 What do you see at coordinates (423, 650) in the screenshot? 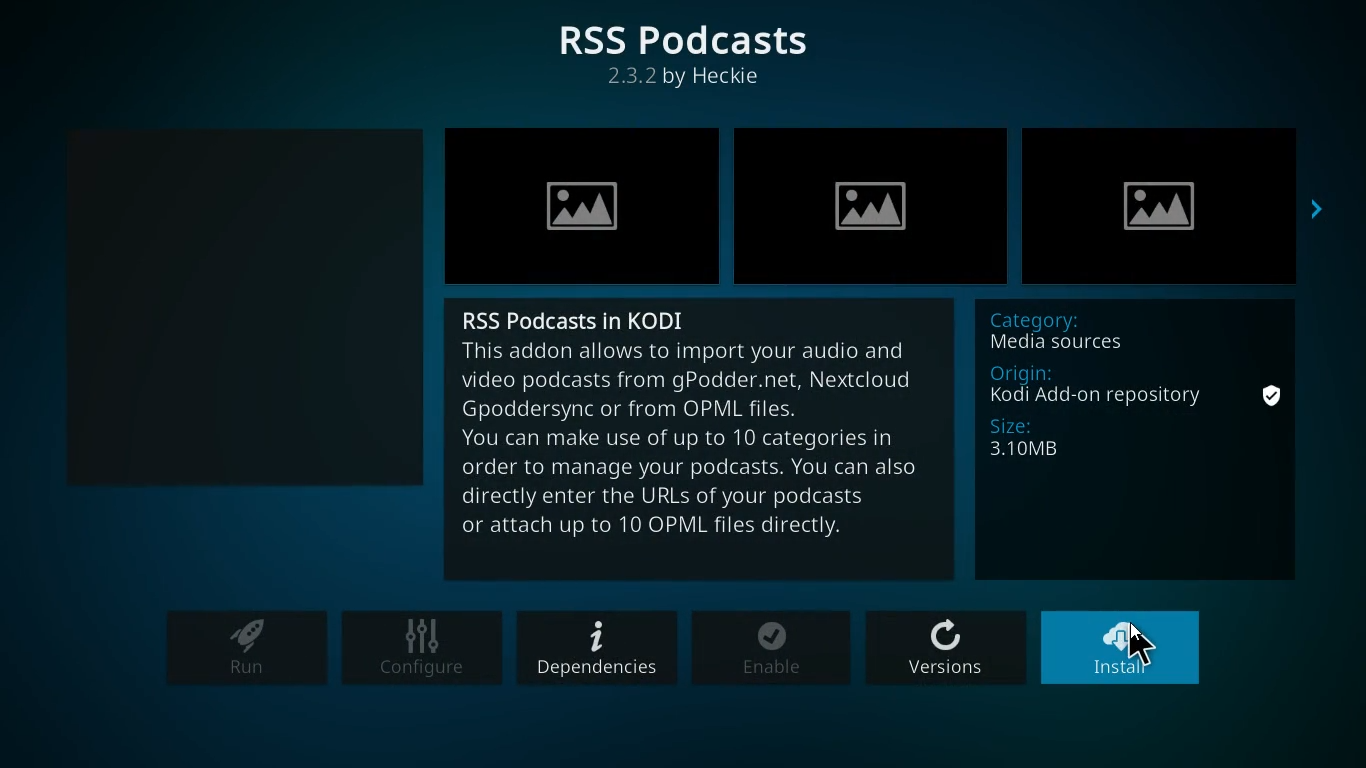
I see `configure` at bounding box center [423, 650].